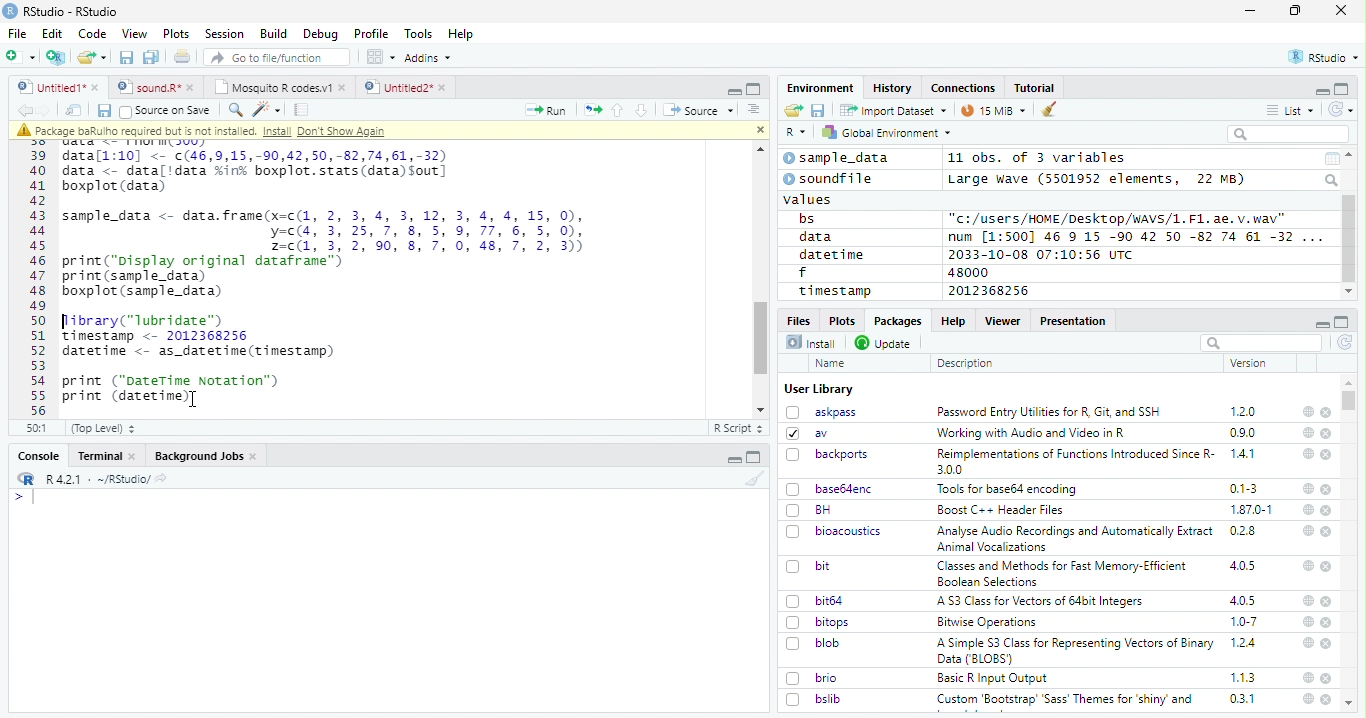 This screenshot has width=1366, height=718. I want to click on Calendar, so click(1331, 159).